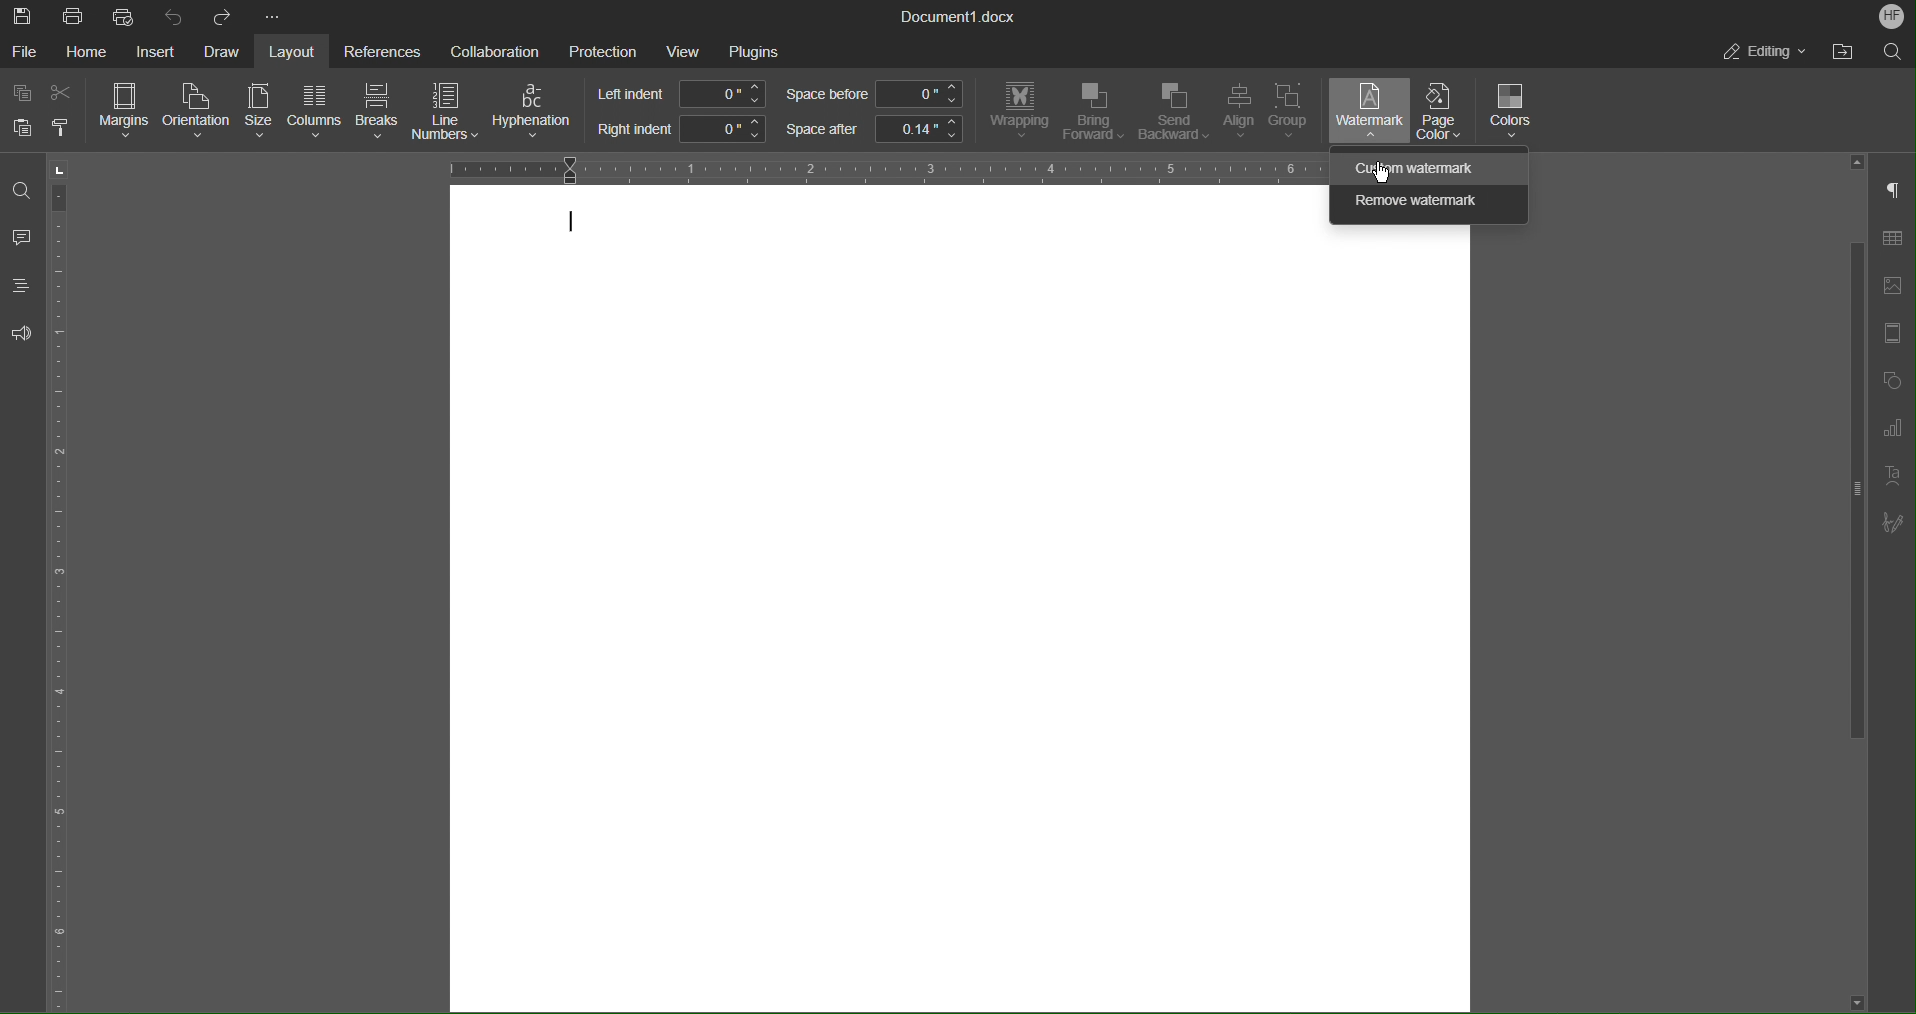 This screenshot has height=1014, width=1916. What do you see at coordinates (1891, 334) in the screenshot?
I see `Page Template` at bounding box center [1891, 334].